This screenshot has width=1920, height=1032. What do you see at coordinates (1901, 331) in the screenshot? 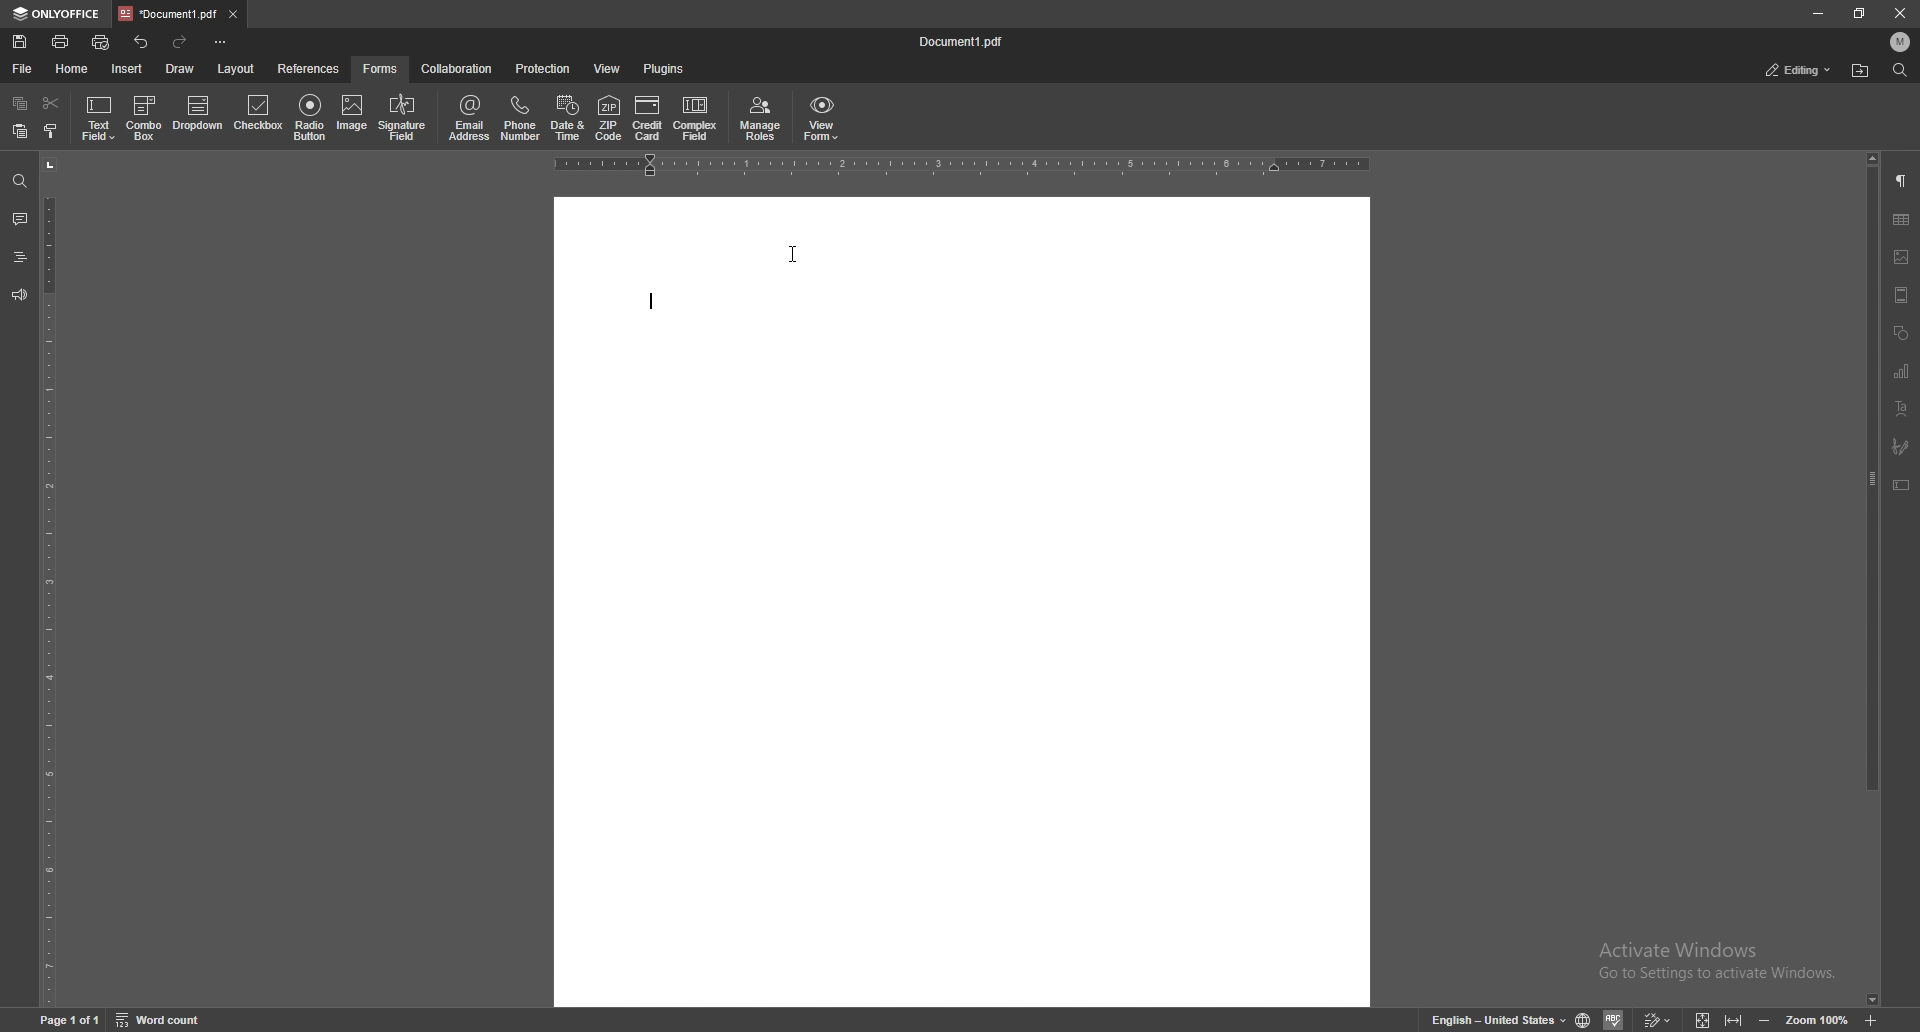
I see `shapes` at bounding box center [1901, 331].